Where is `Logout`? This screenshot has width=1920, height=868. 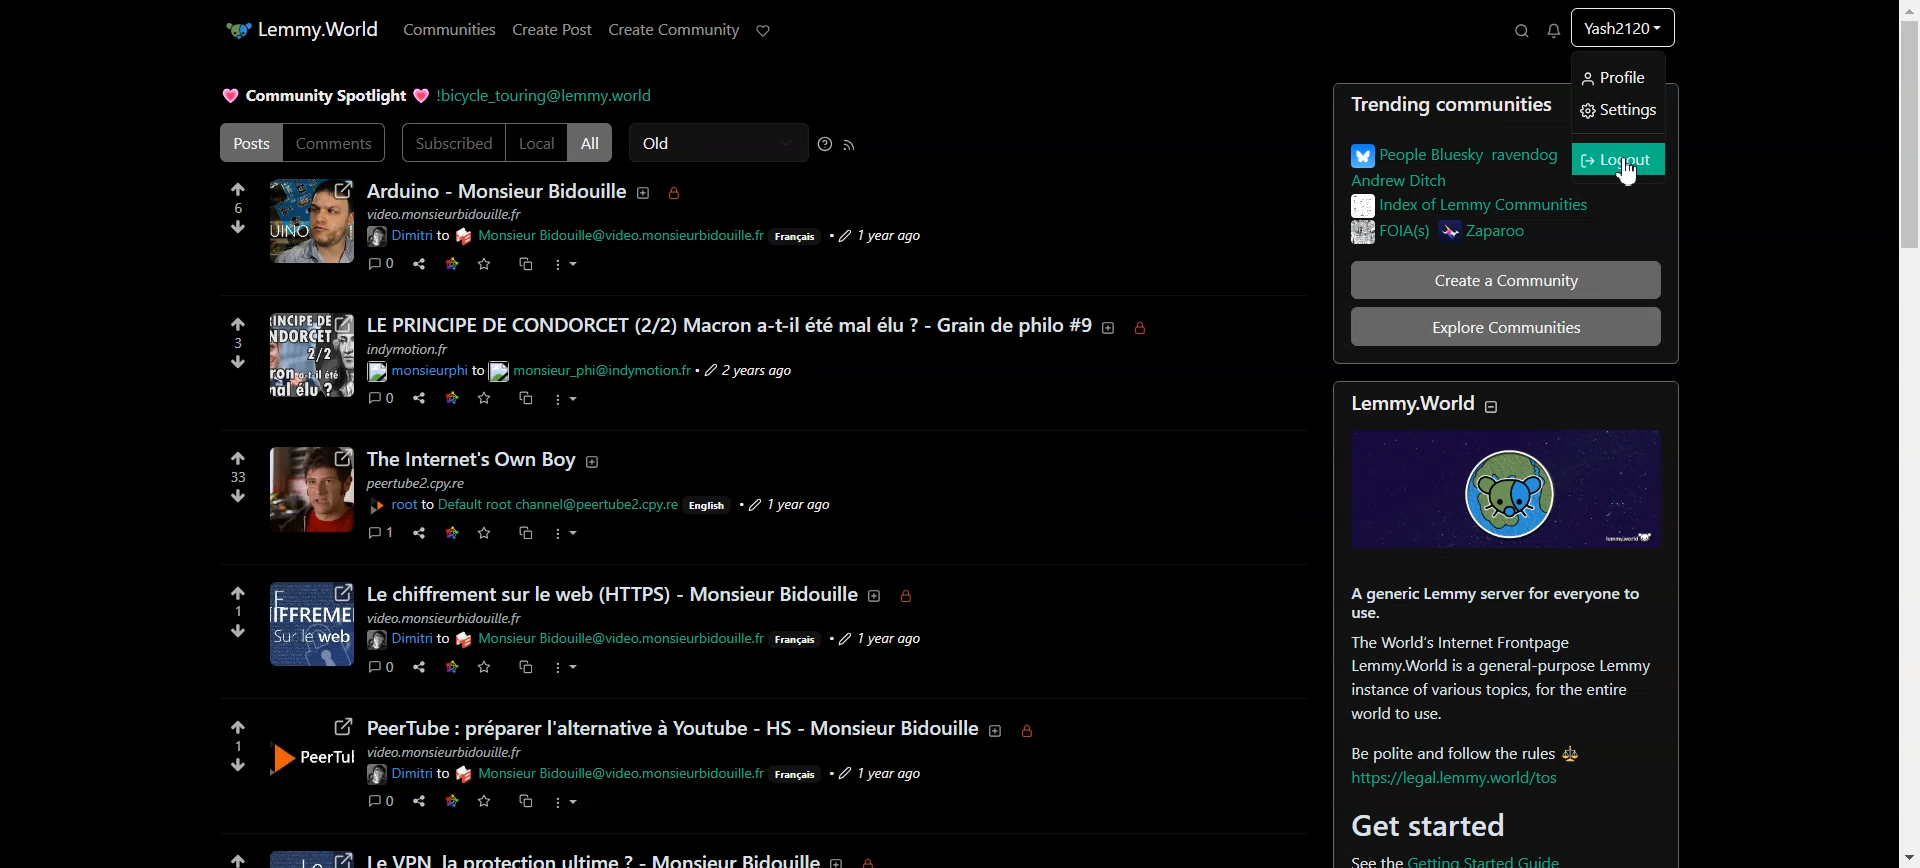
Logout is located at coordinates (1620, 160).